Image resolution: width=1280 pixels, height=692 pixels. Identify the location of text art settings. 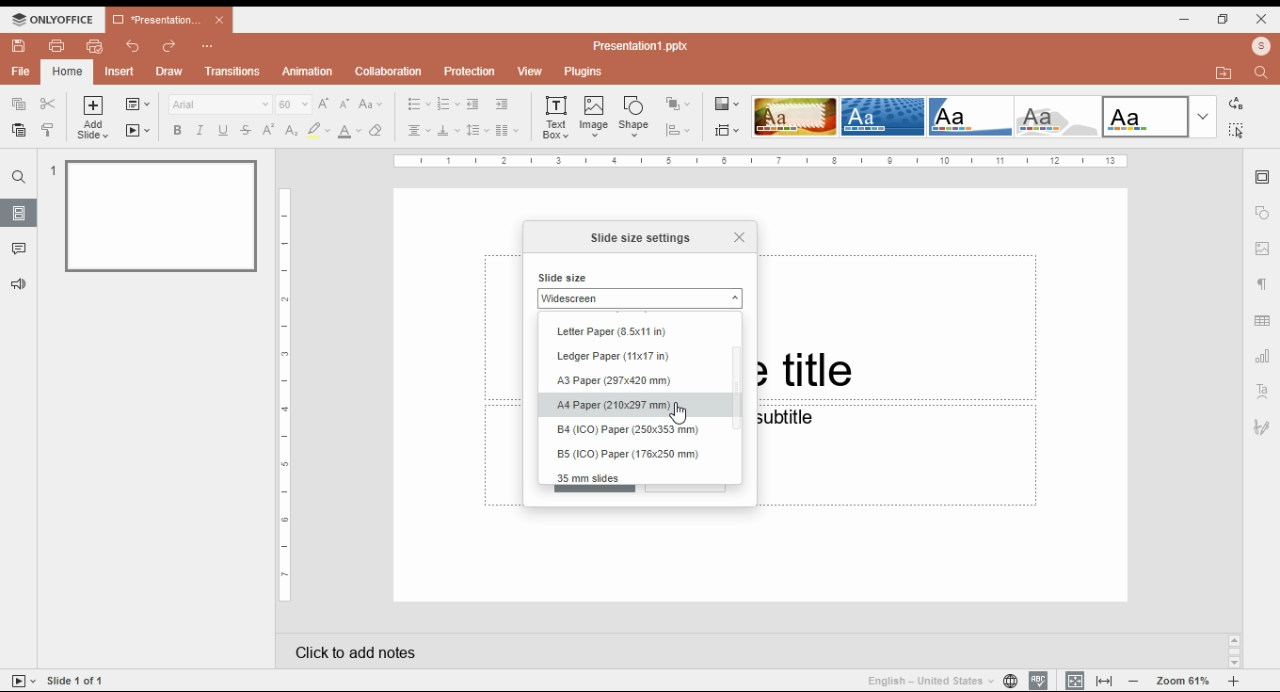
(1263, 390).